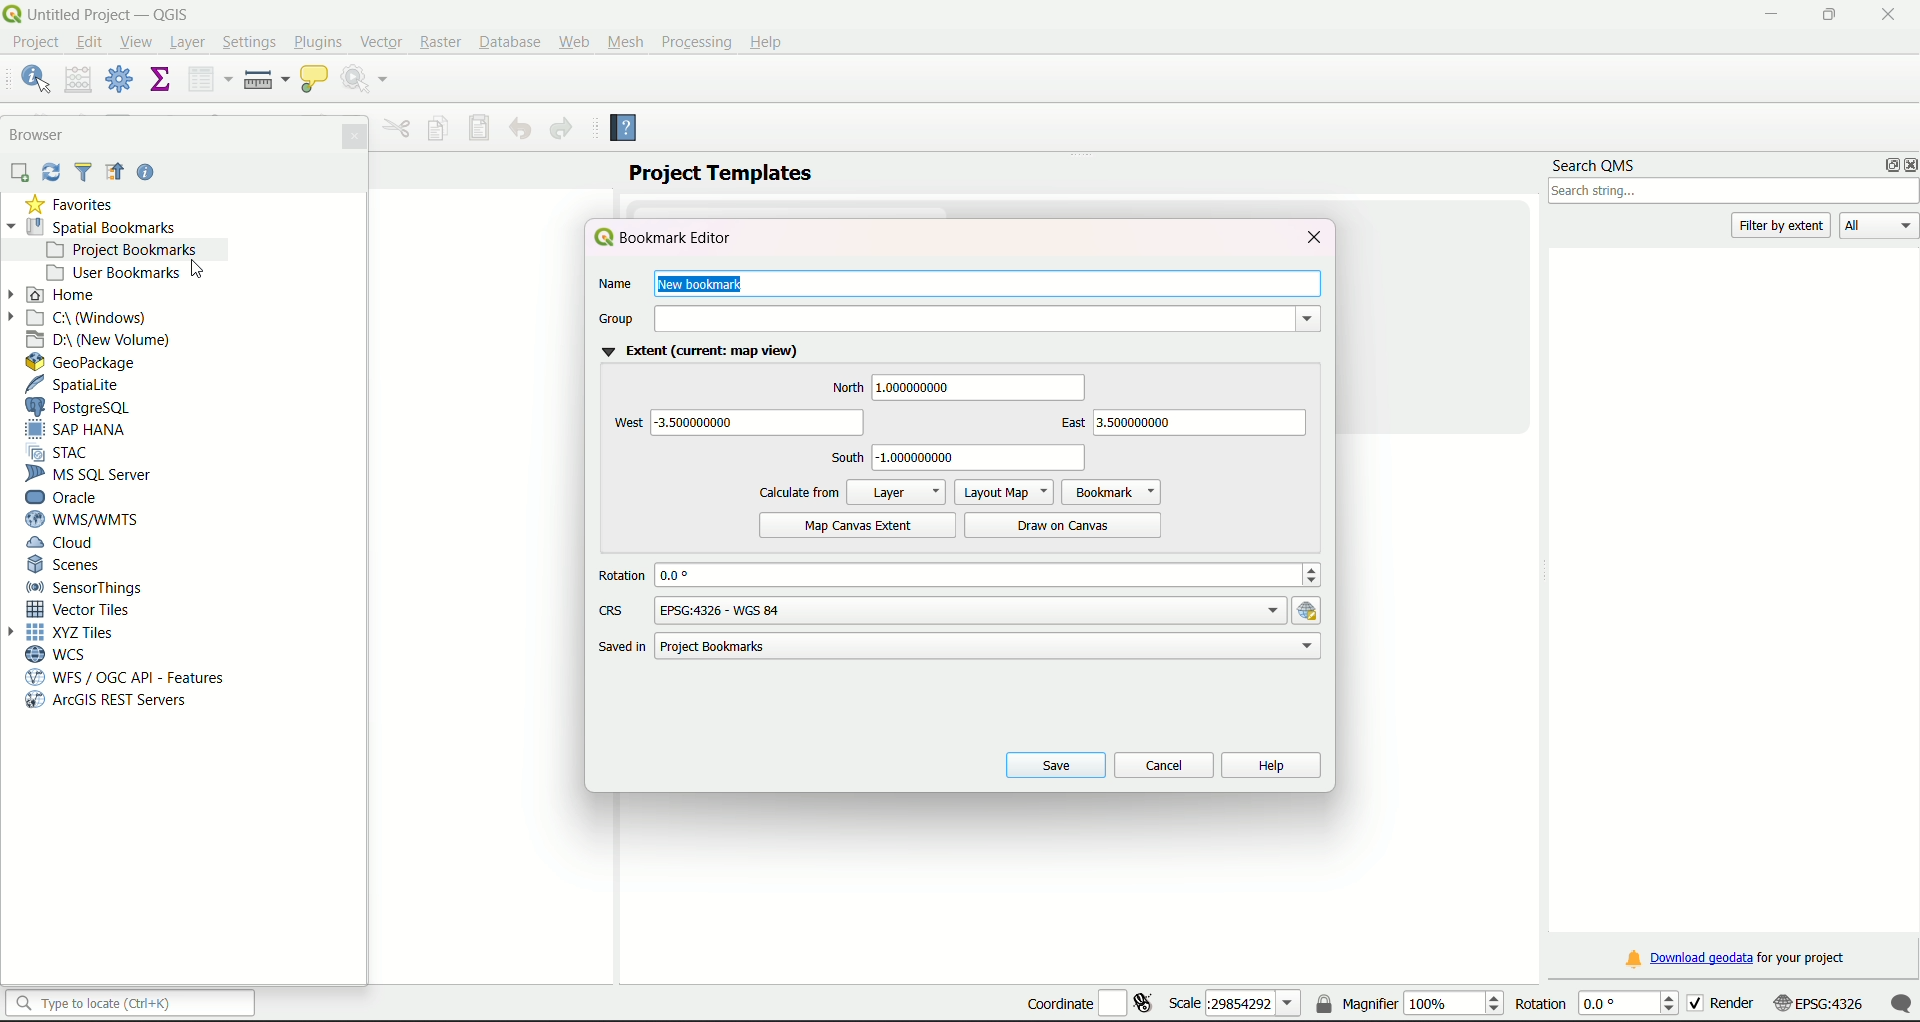  What do you see at coordinates (188, 44) in the screenshot?
I see `Layer` at bounding box center [188, 44].